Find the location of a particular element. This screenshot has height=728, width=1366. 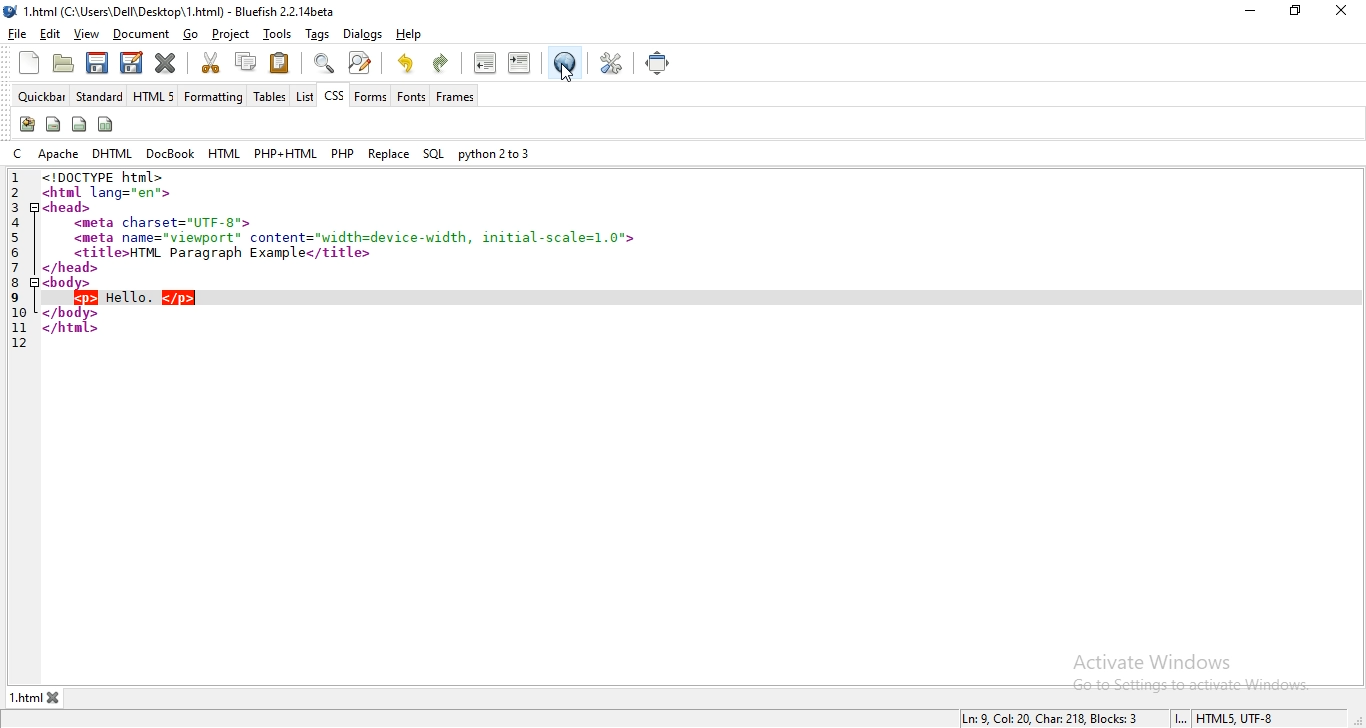

formatting is located at coordinates (215, 96).